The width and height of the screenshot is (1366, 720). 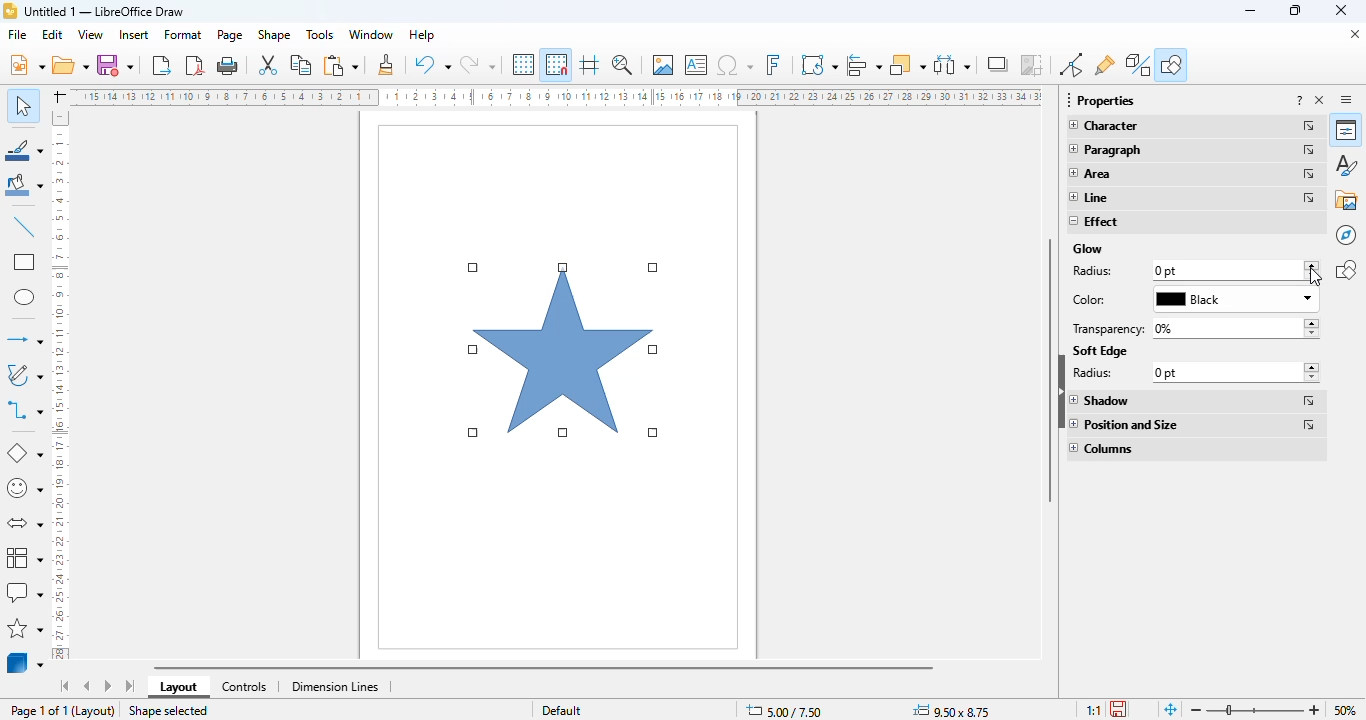 I want to click on paste, so click(x=341, y=66).